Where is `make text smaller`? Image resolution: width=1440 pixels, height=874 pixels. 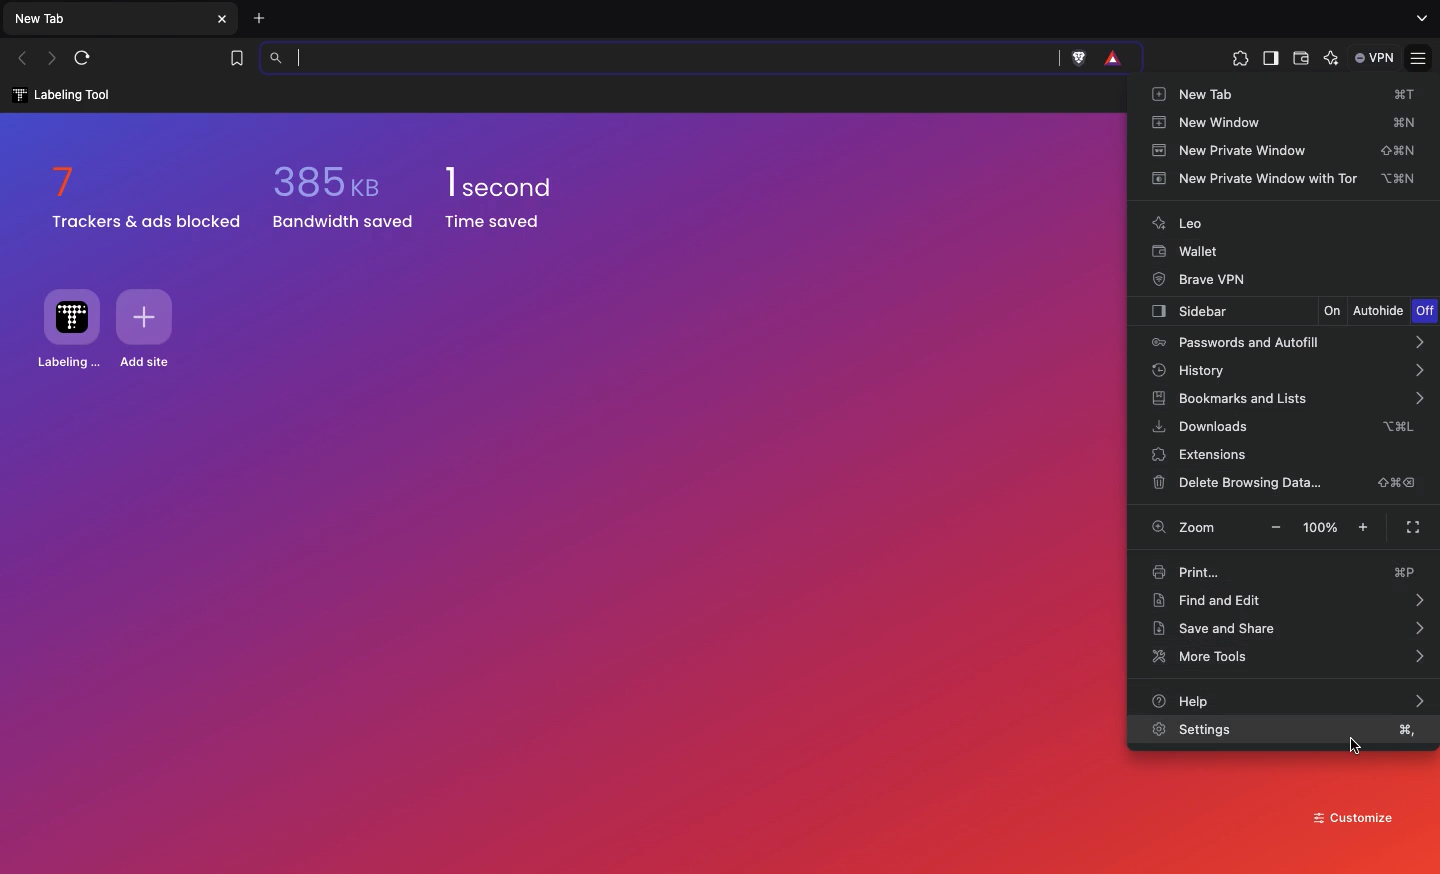
make text smaller is located at coordinates (1273, 527).